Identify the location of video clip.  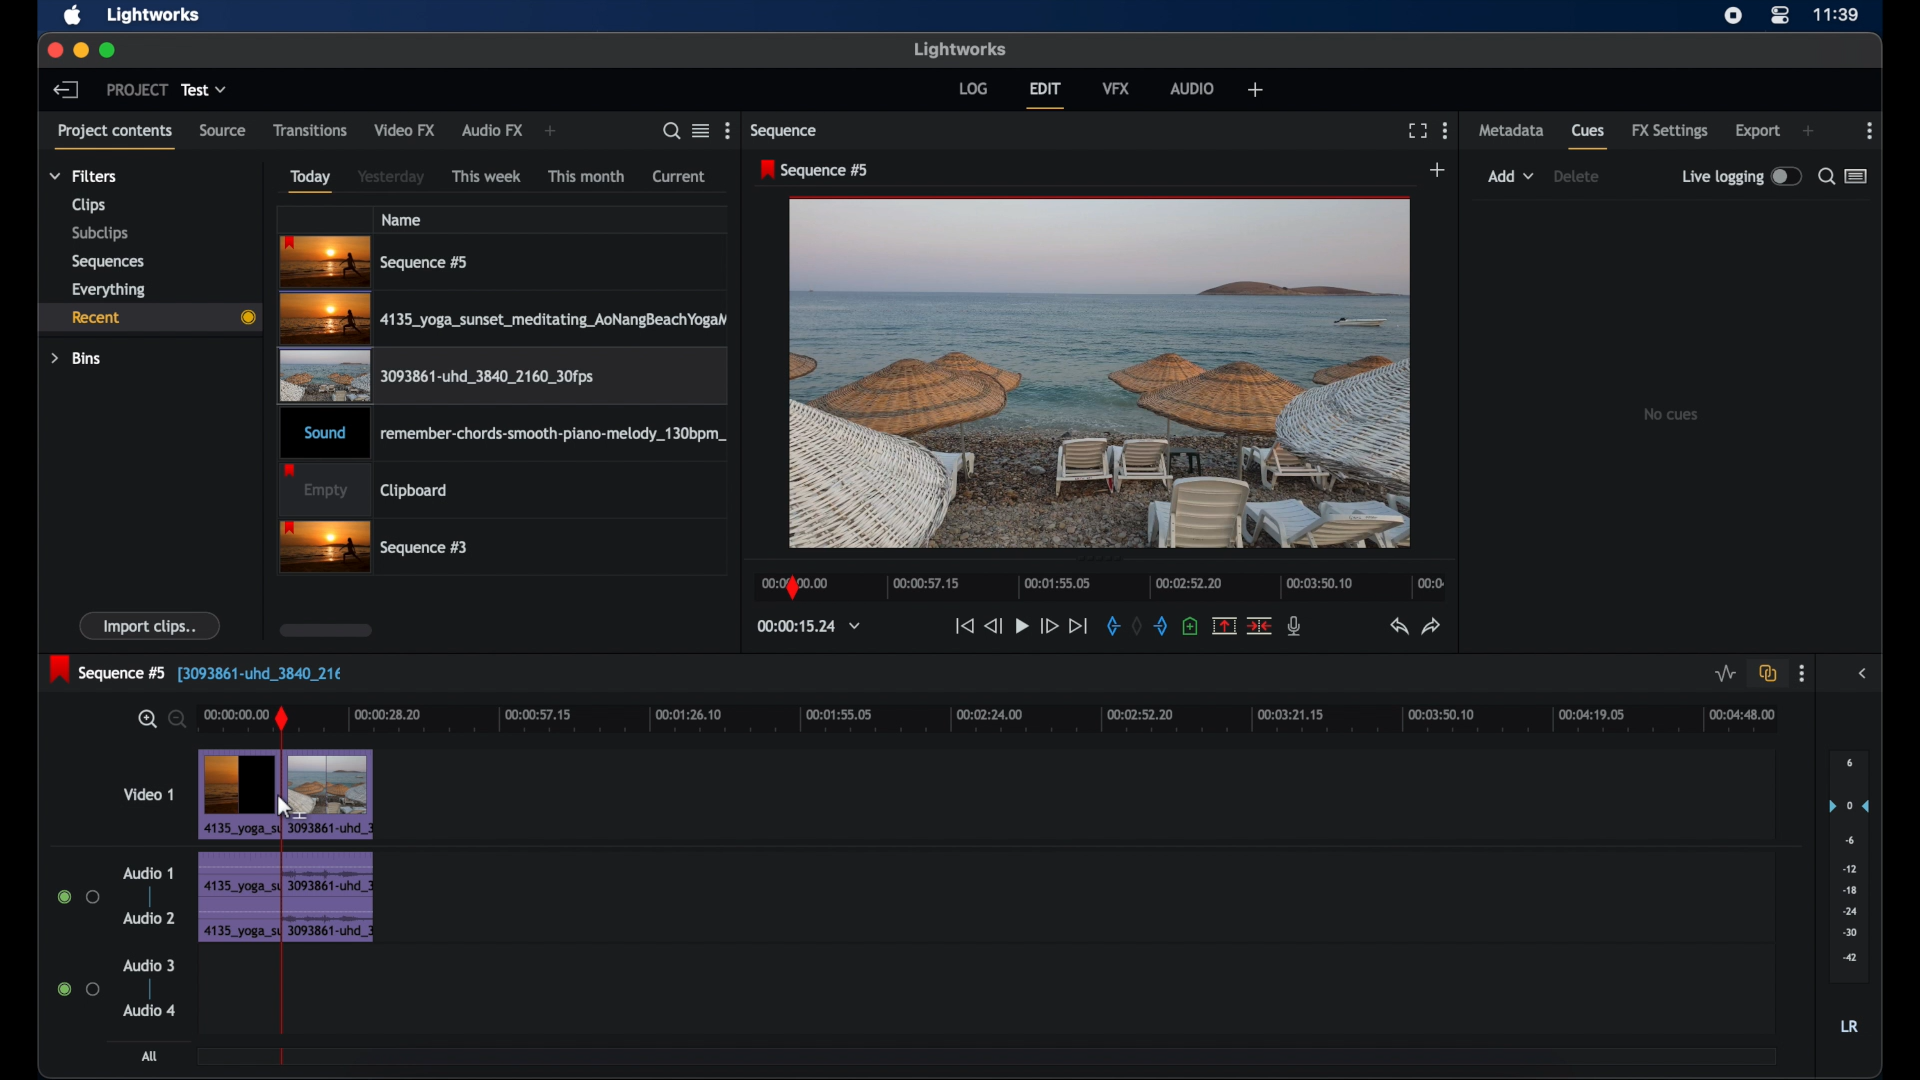
(240, 794).